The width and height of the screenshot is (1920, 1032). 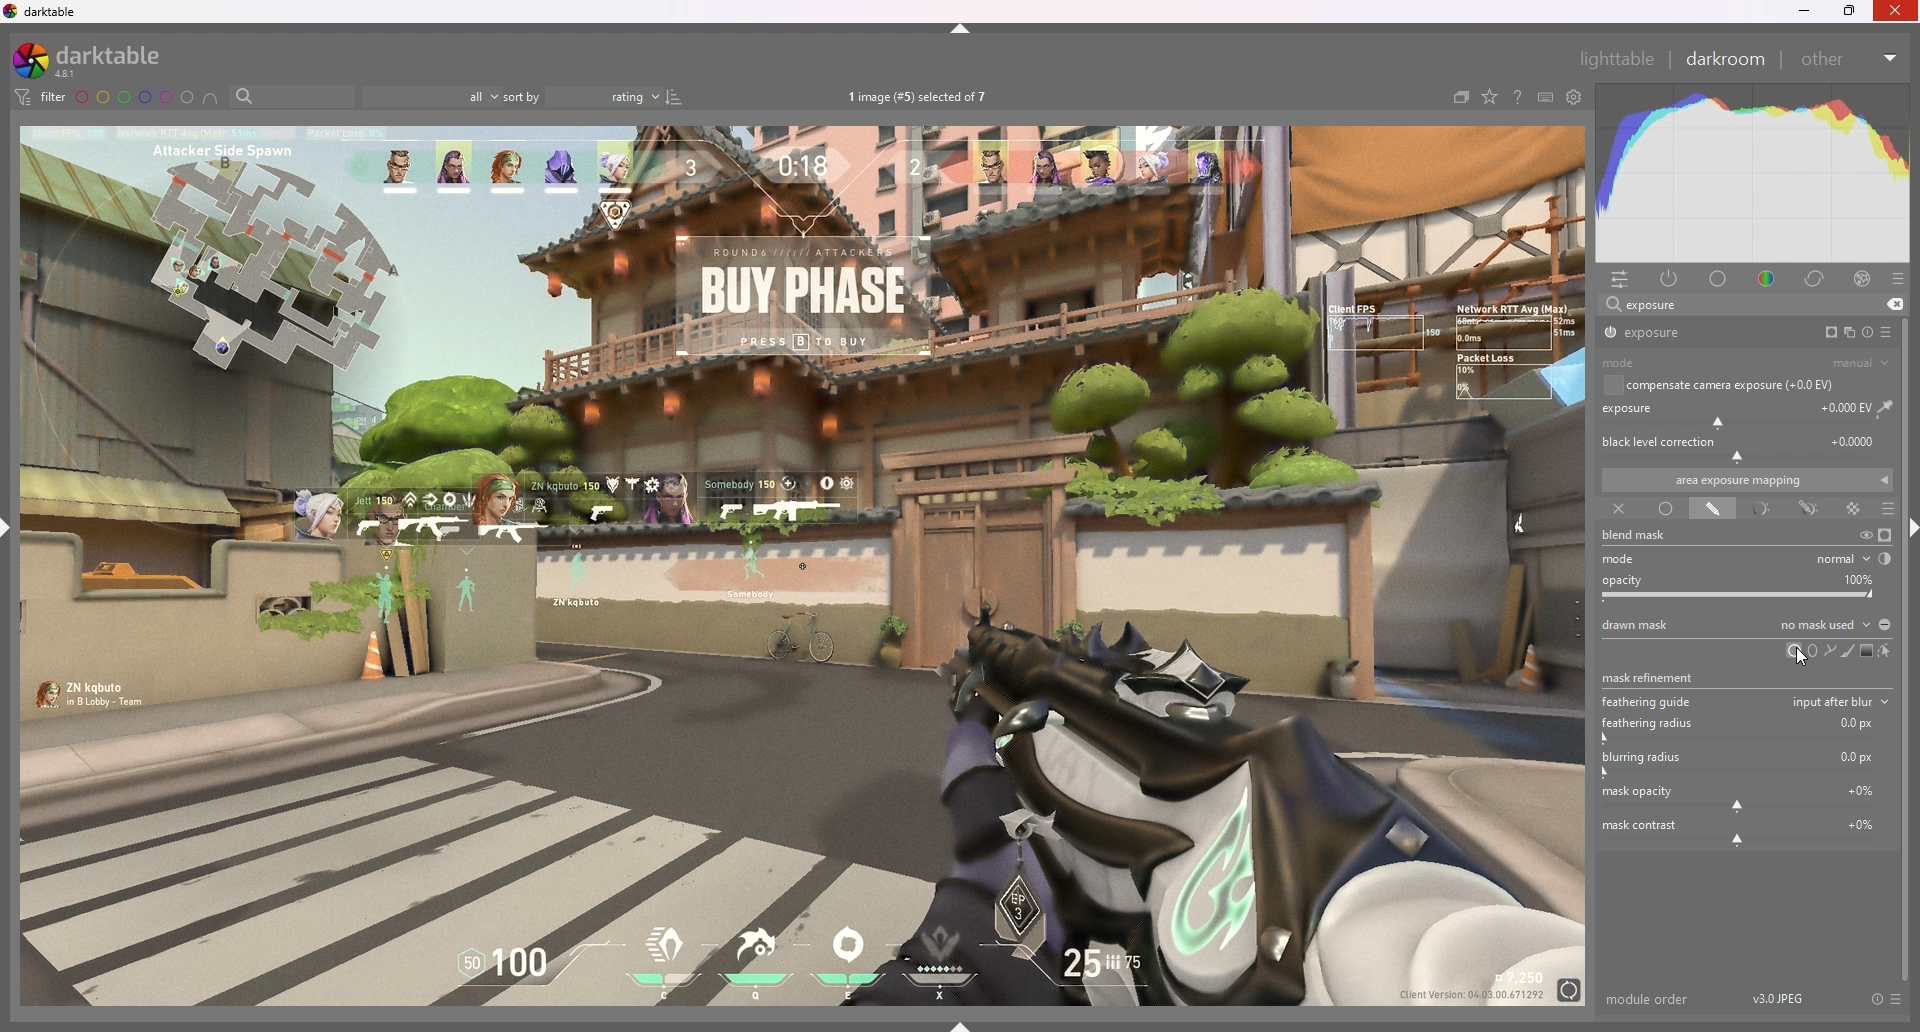 What do you see at coordinates (1761, 510) in the screenshot?
I see `parametric mask` at bounding box center [1761, 510].